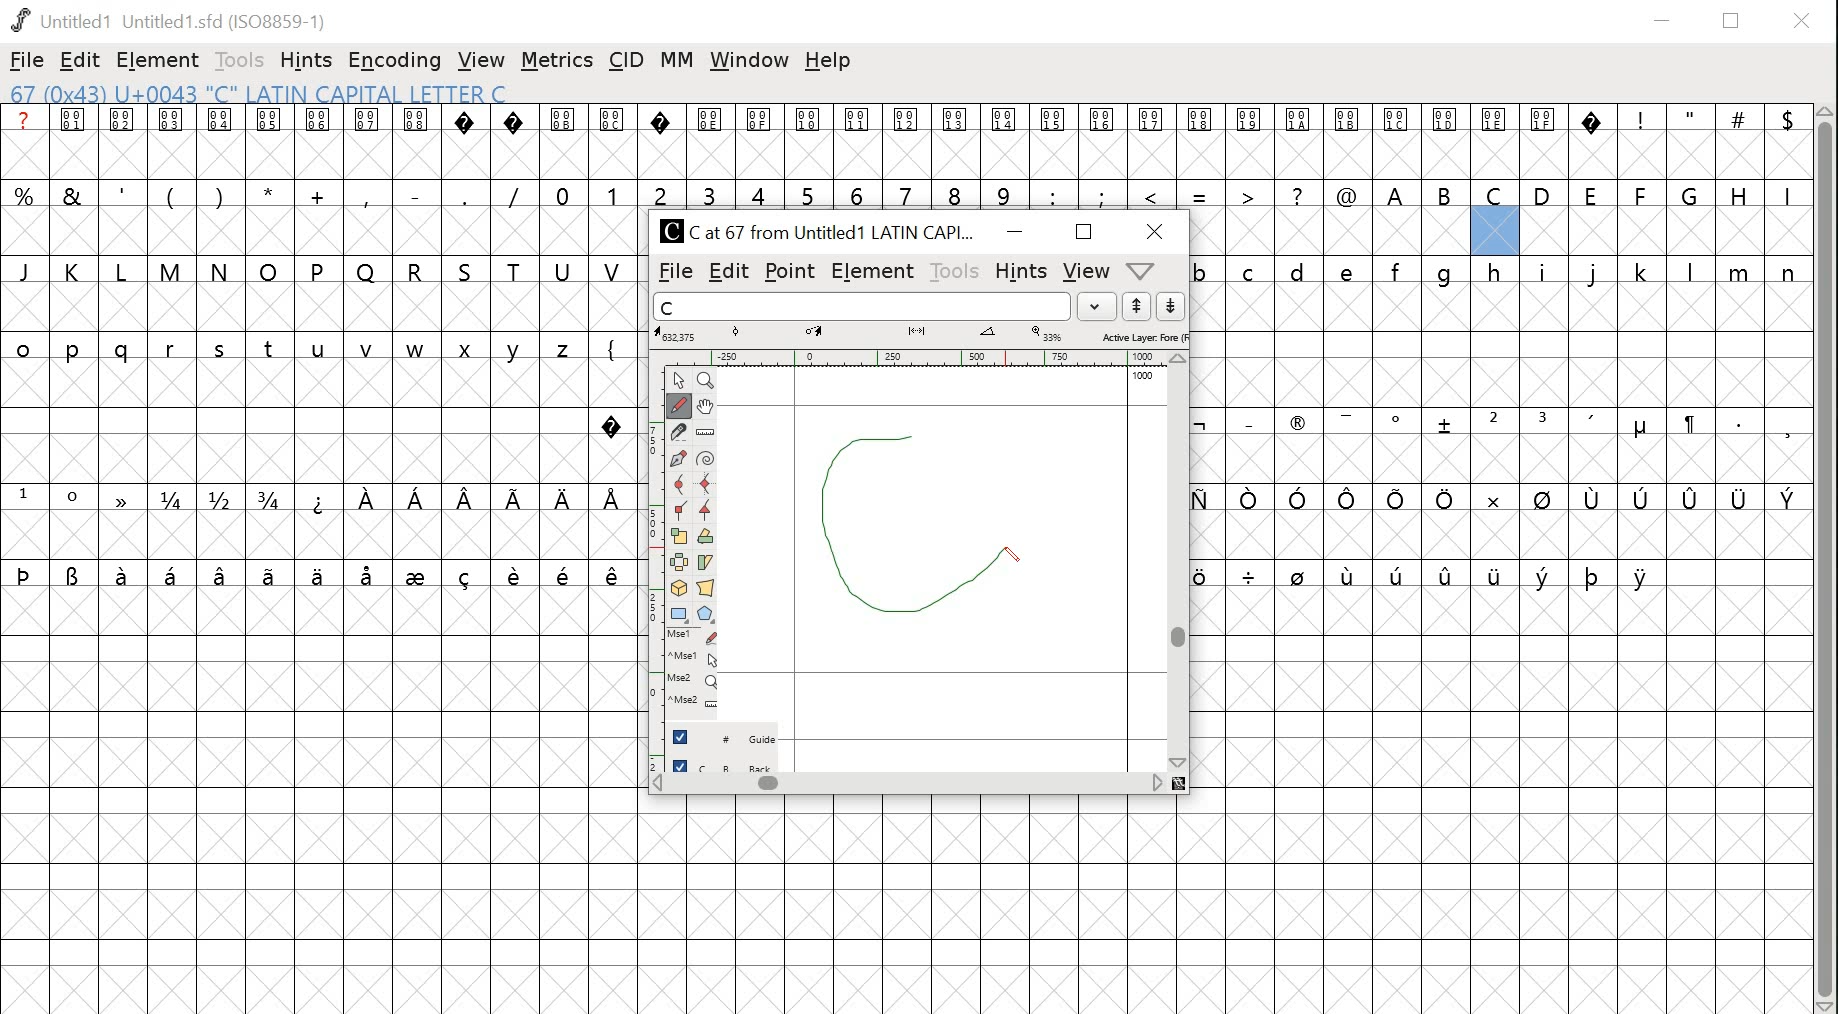 This screenshot has height=1014, width=1838. What do you see at coordinates (708, 486) in the screenshot?
I see `HV curve` at bounding box center [708, 486].